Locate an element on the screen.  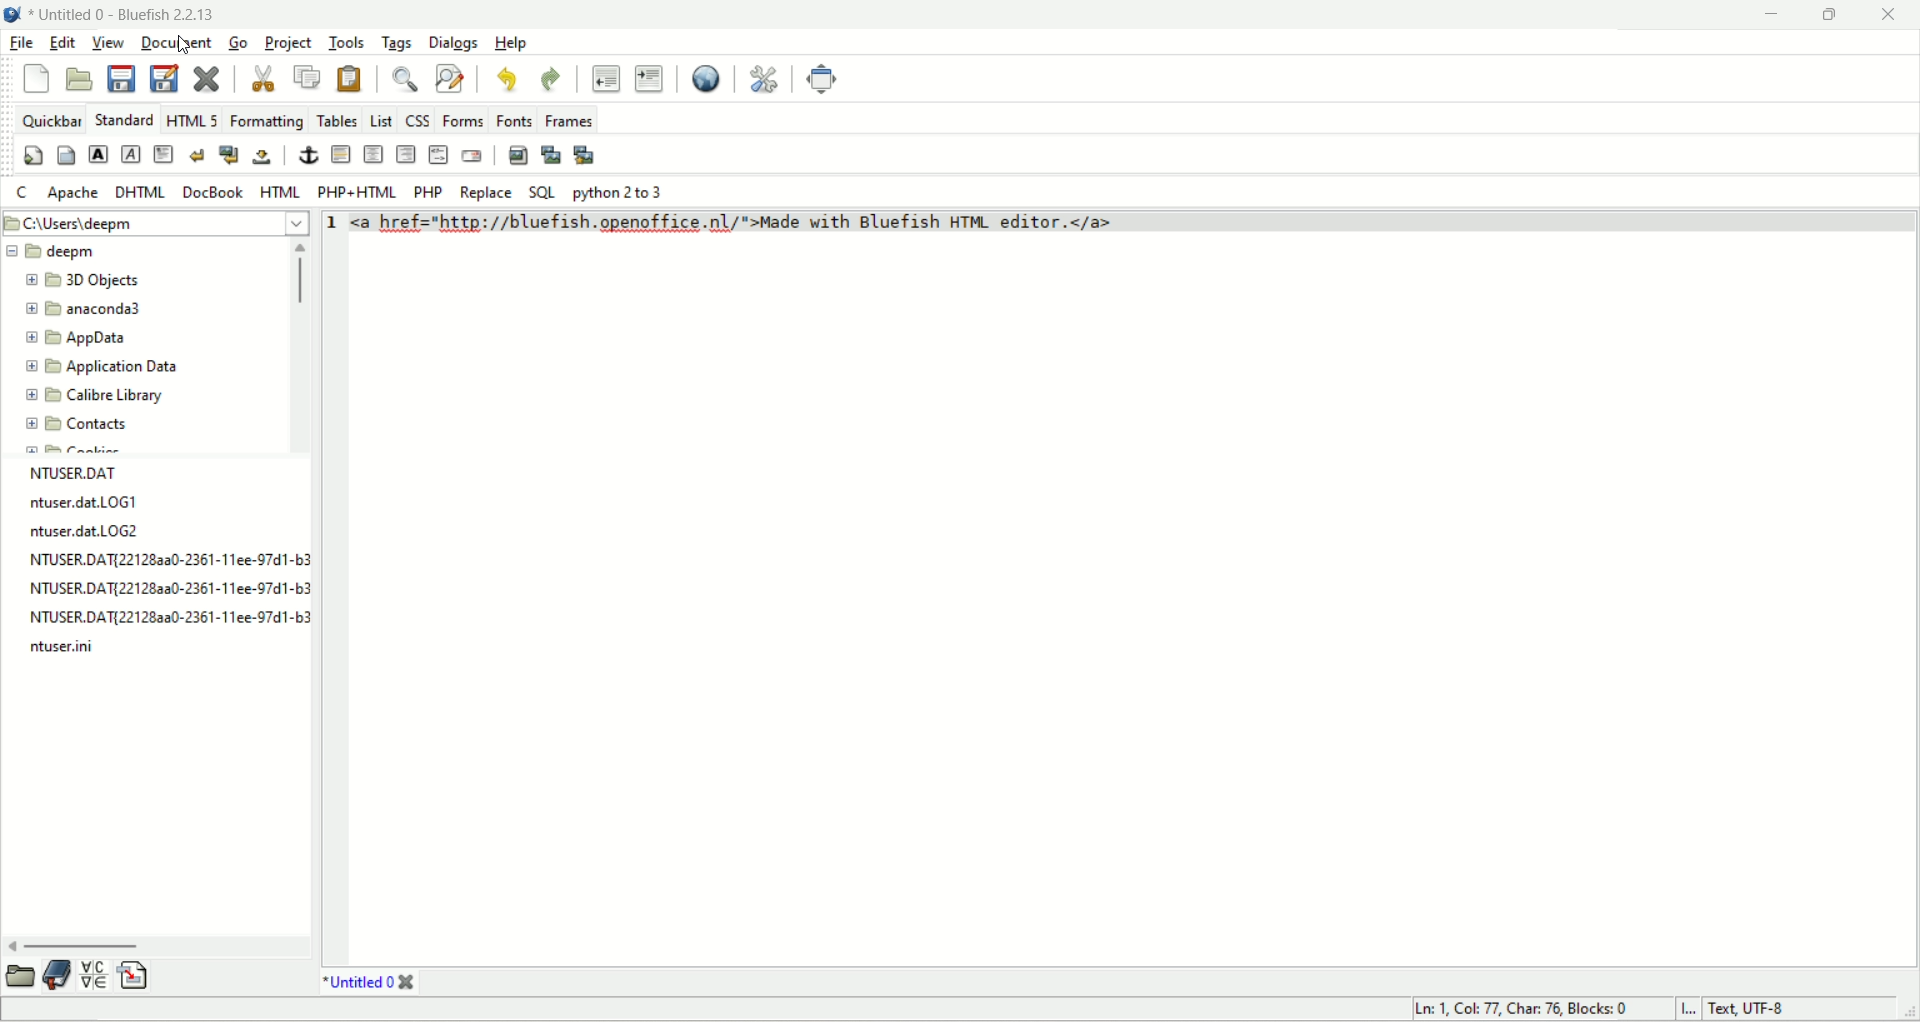
SQL is located at coordinates (540, 189).